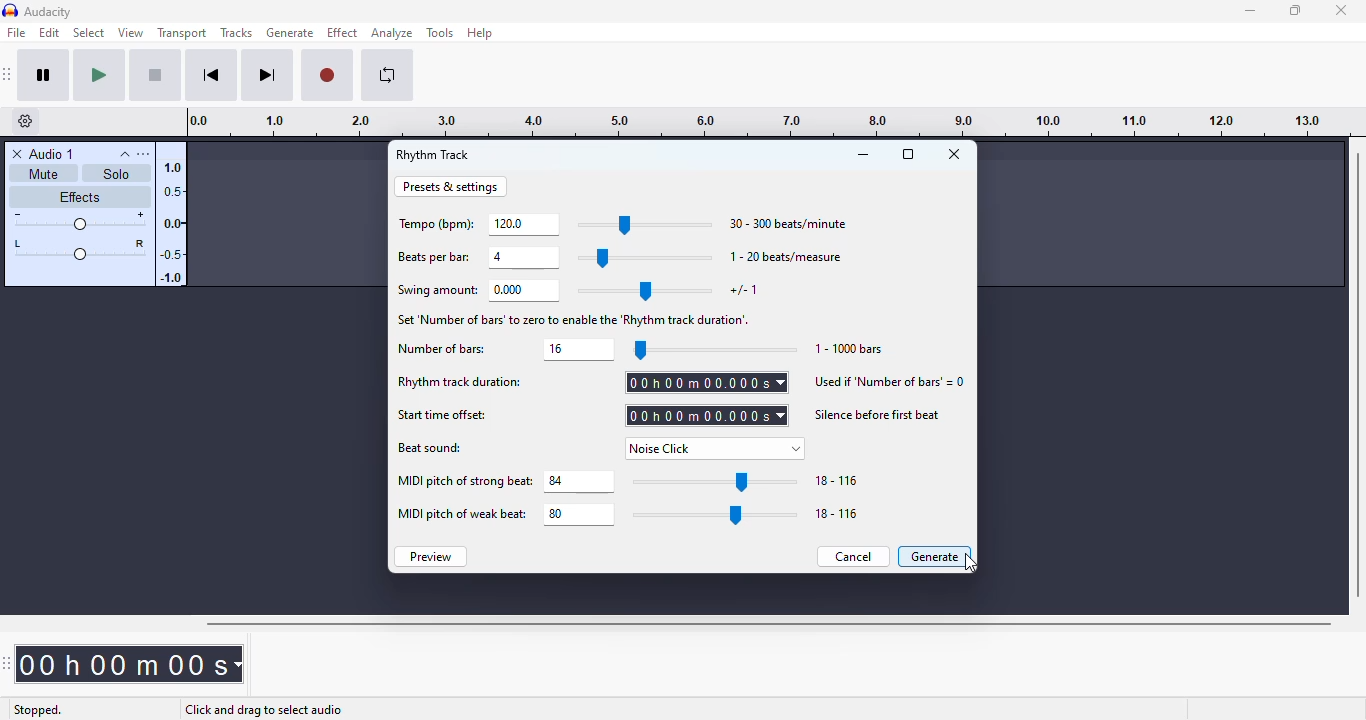 This screenshot has height=720, width=1366. I want to click on set beats per bar, so click(523, 258).